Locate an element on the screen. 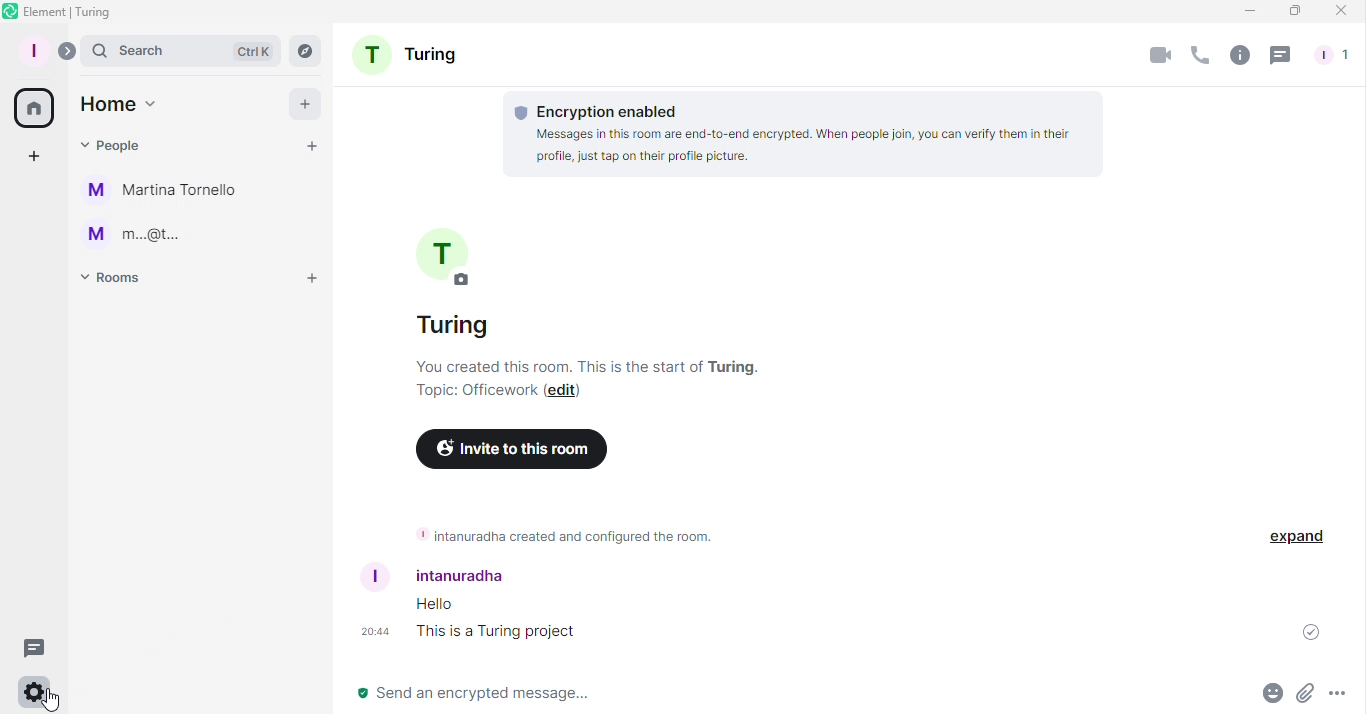  Encryption information is located at coordinates (808, 130).